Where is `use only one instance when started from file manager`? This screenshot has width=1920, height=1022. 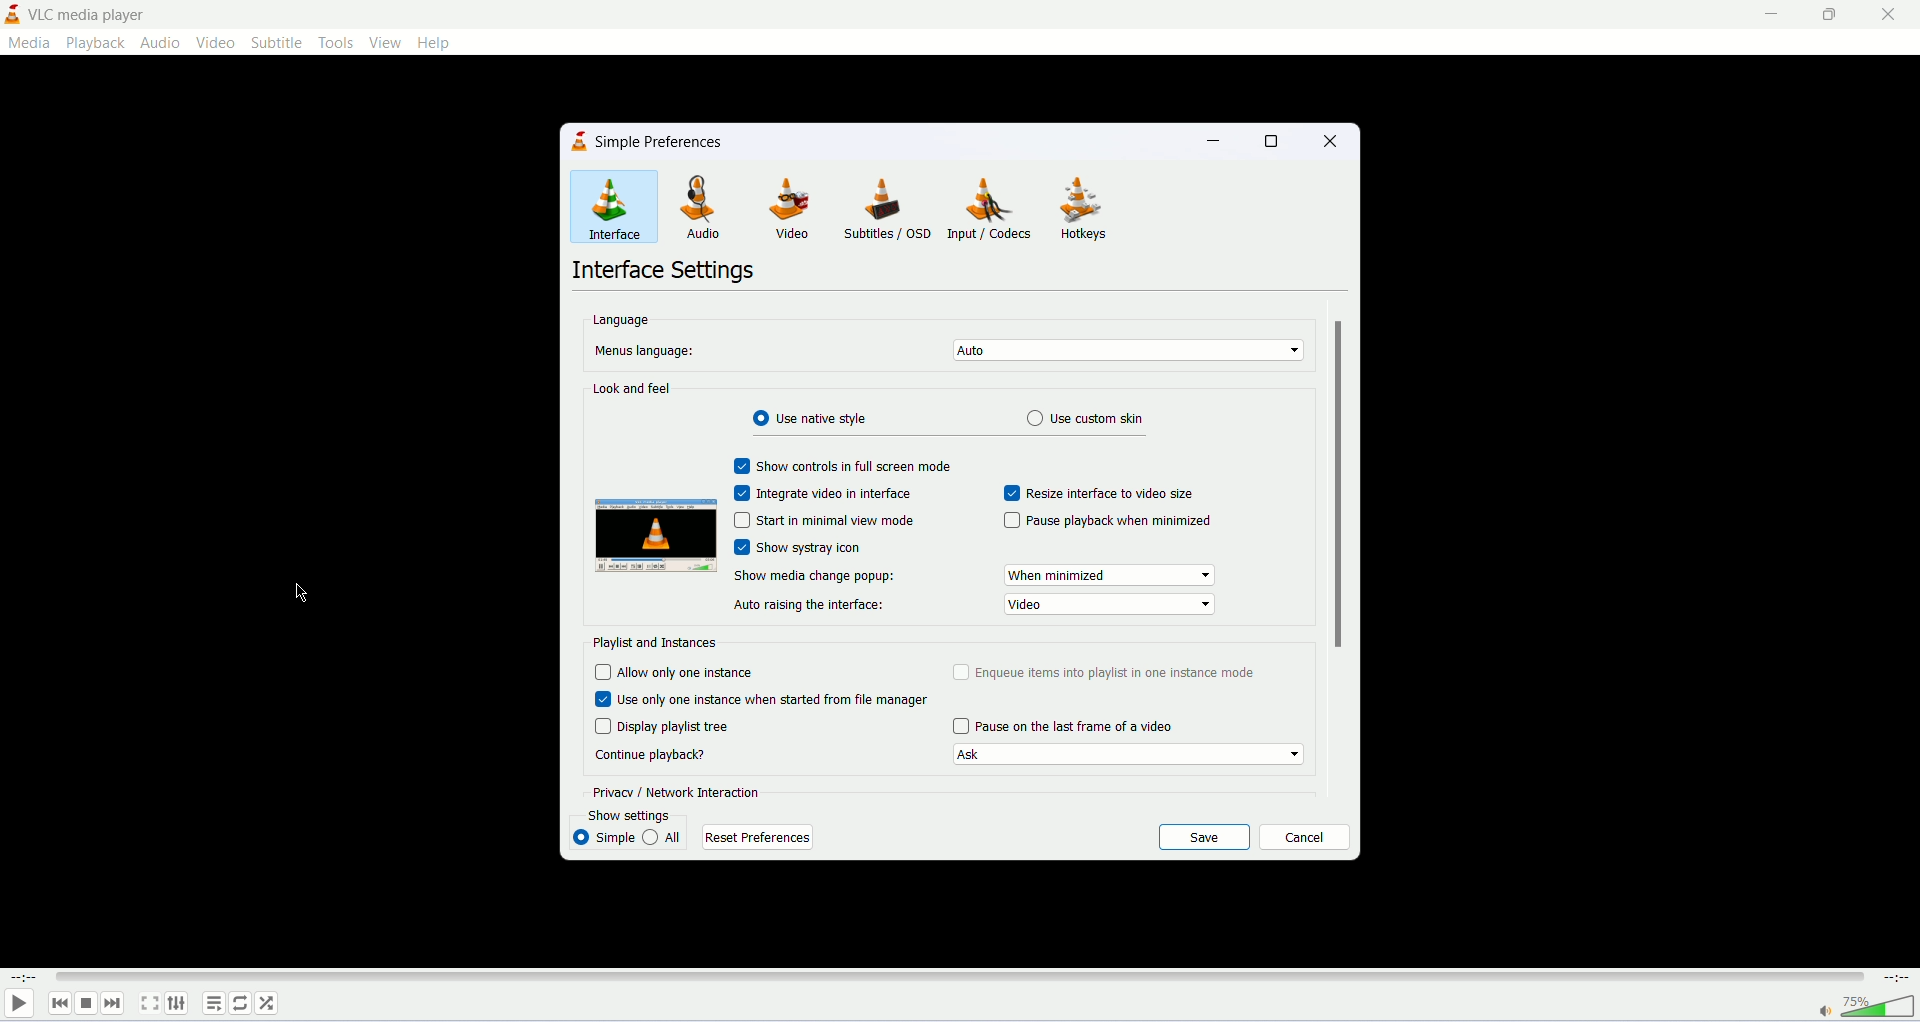 use only one instance when started from file manager is located at coordinates (760, 698).